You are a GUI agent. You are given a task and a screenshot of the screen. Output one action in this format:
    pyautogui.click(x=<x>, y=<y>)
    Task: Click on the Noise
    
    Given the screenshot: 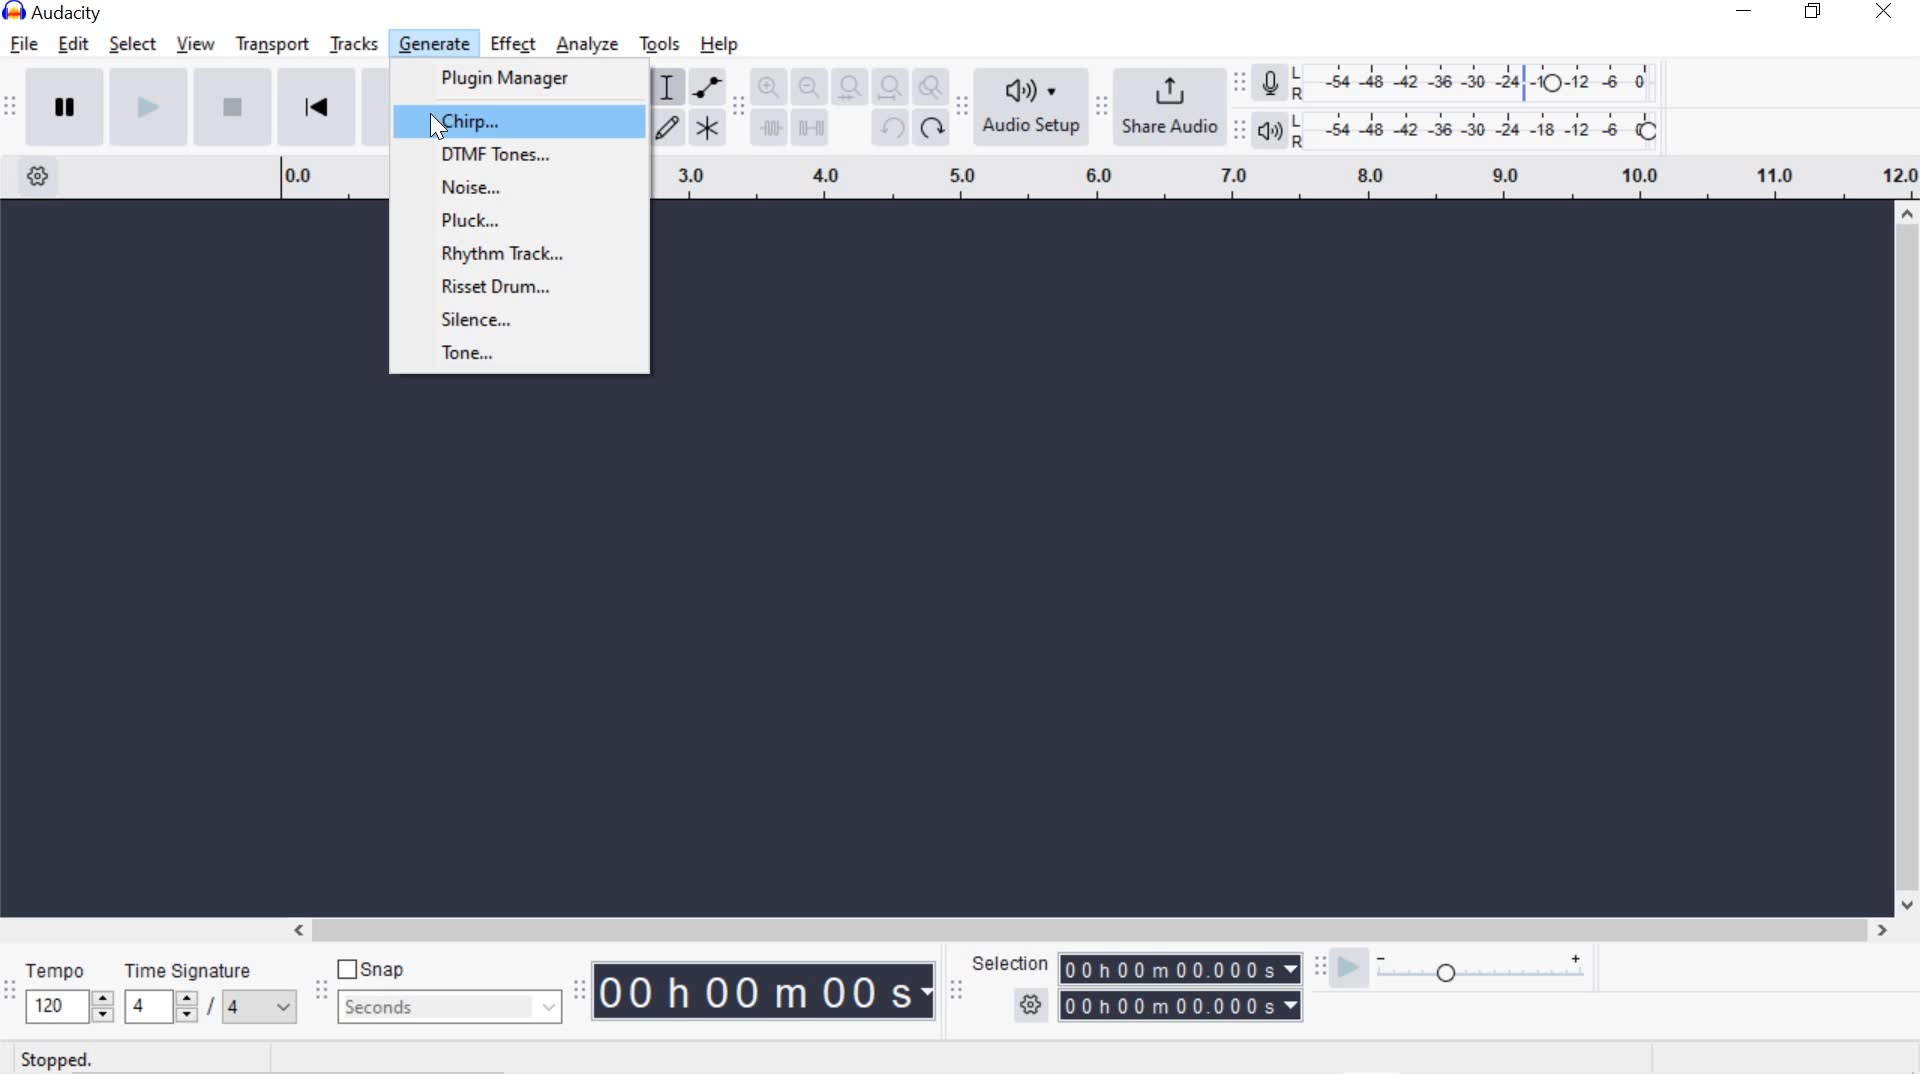 What is the action you would take?
    pyautogui.click(x=519, y=190)
    